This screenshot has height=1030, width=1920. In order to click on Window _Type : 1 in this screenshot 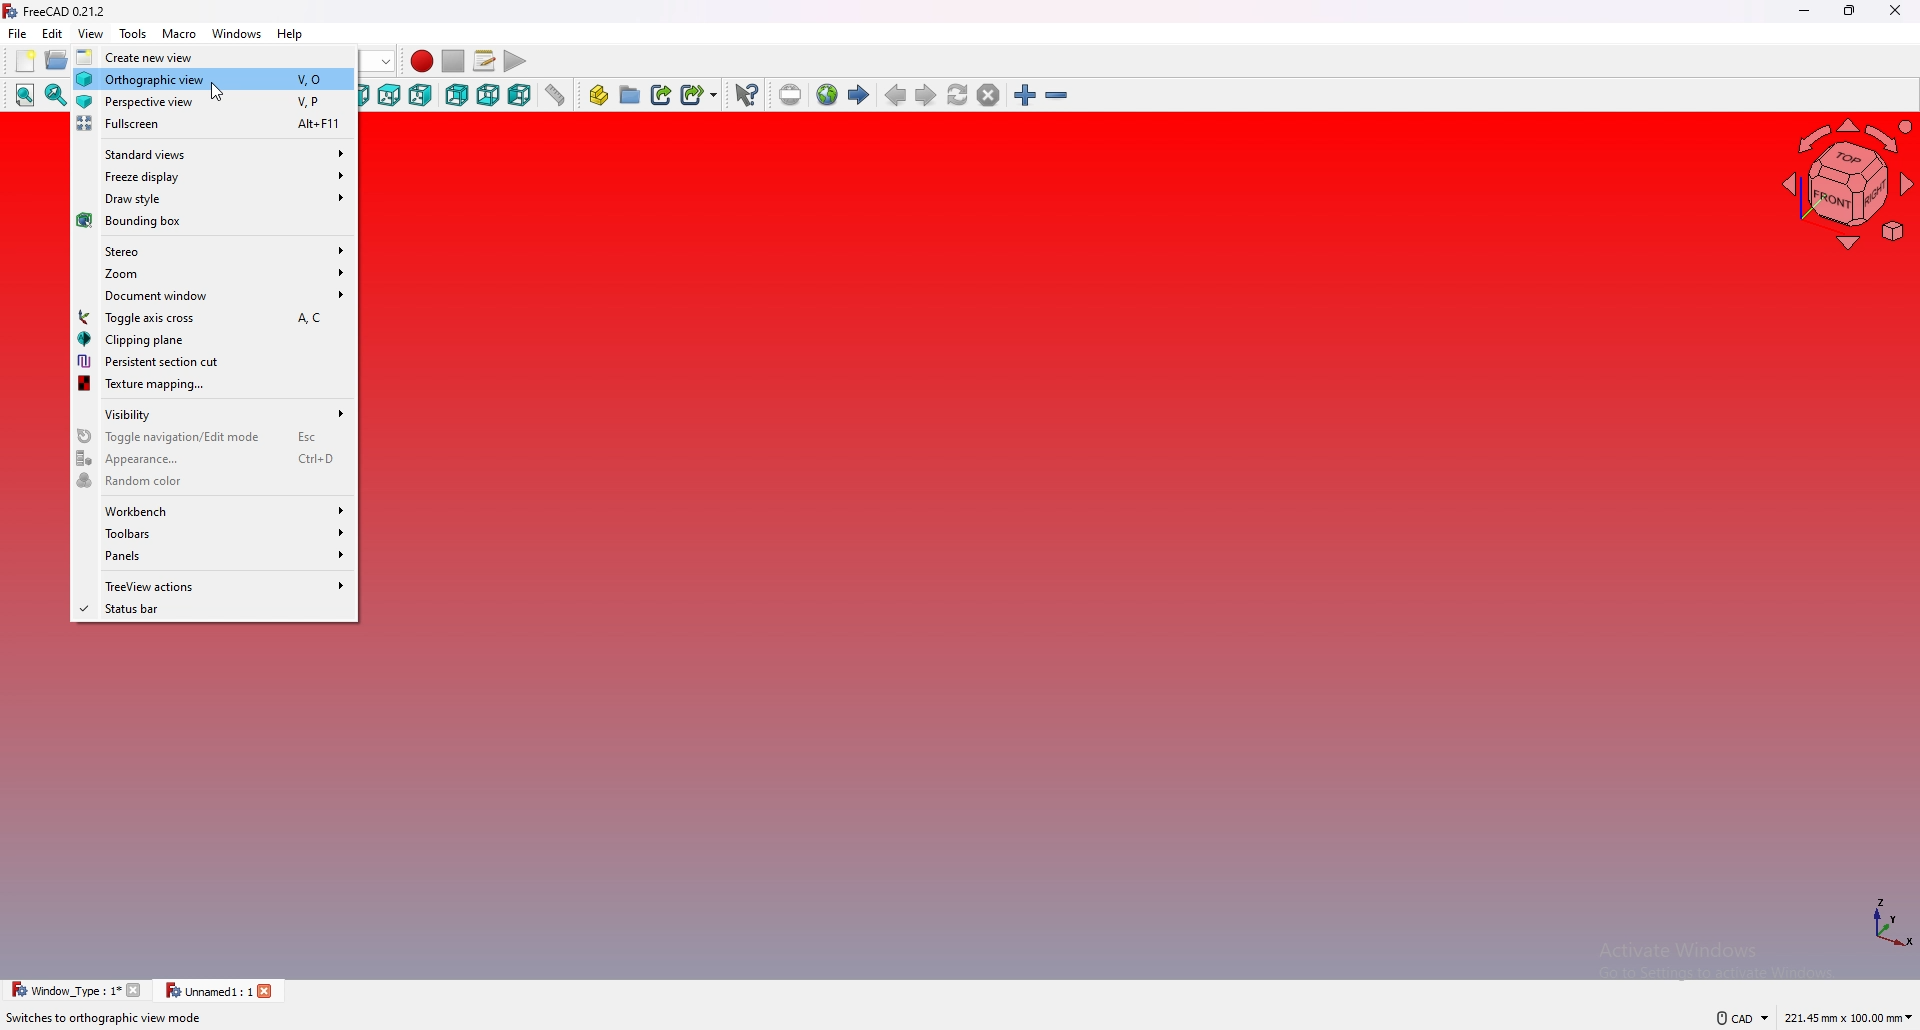, I will do `click(65, 988)`.